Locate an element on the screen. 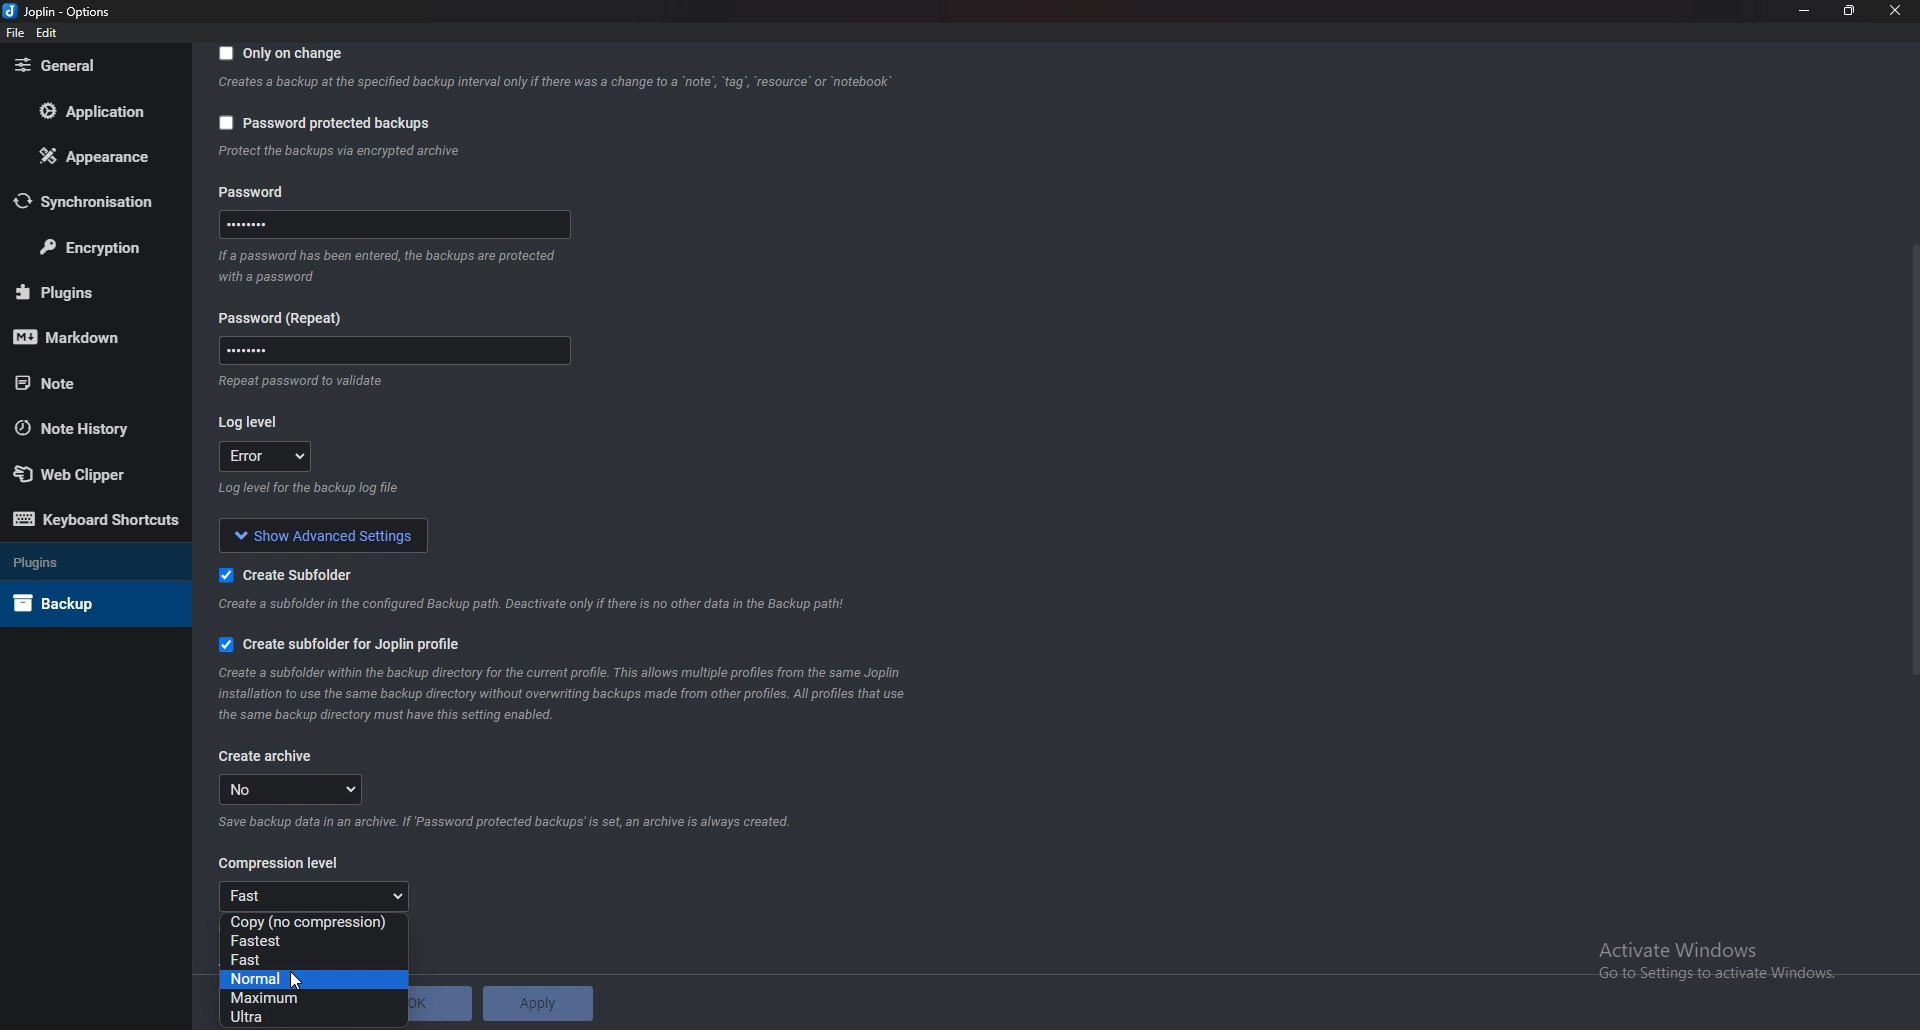  Encryption is located at coordinates (93, 247).